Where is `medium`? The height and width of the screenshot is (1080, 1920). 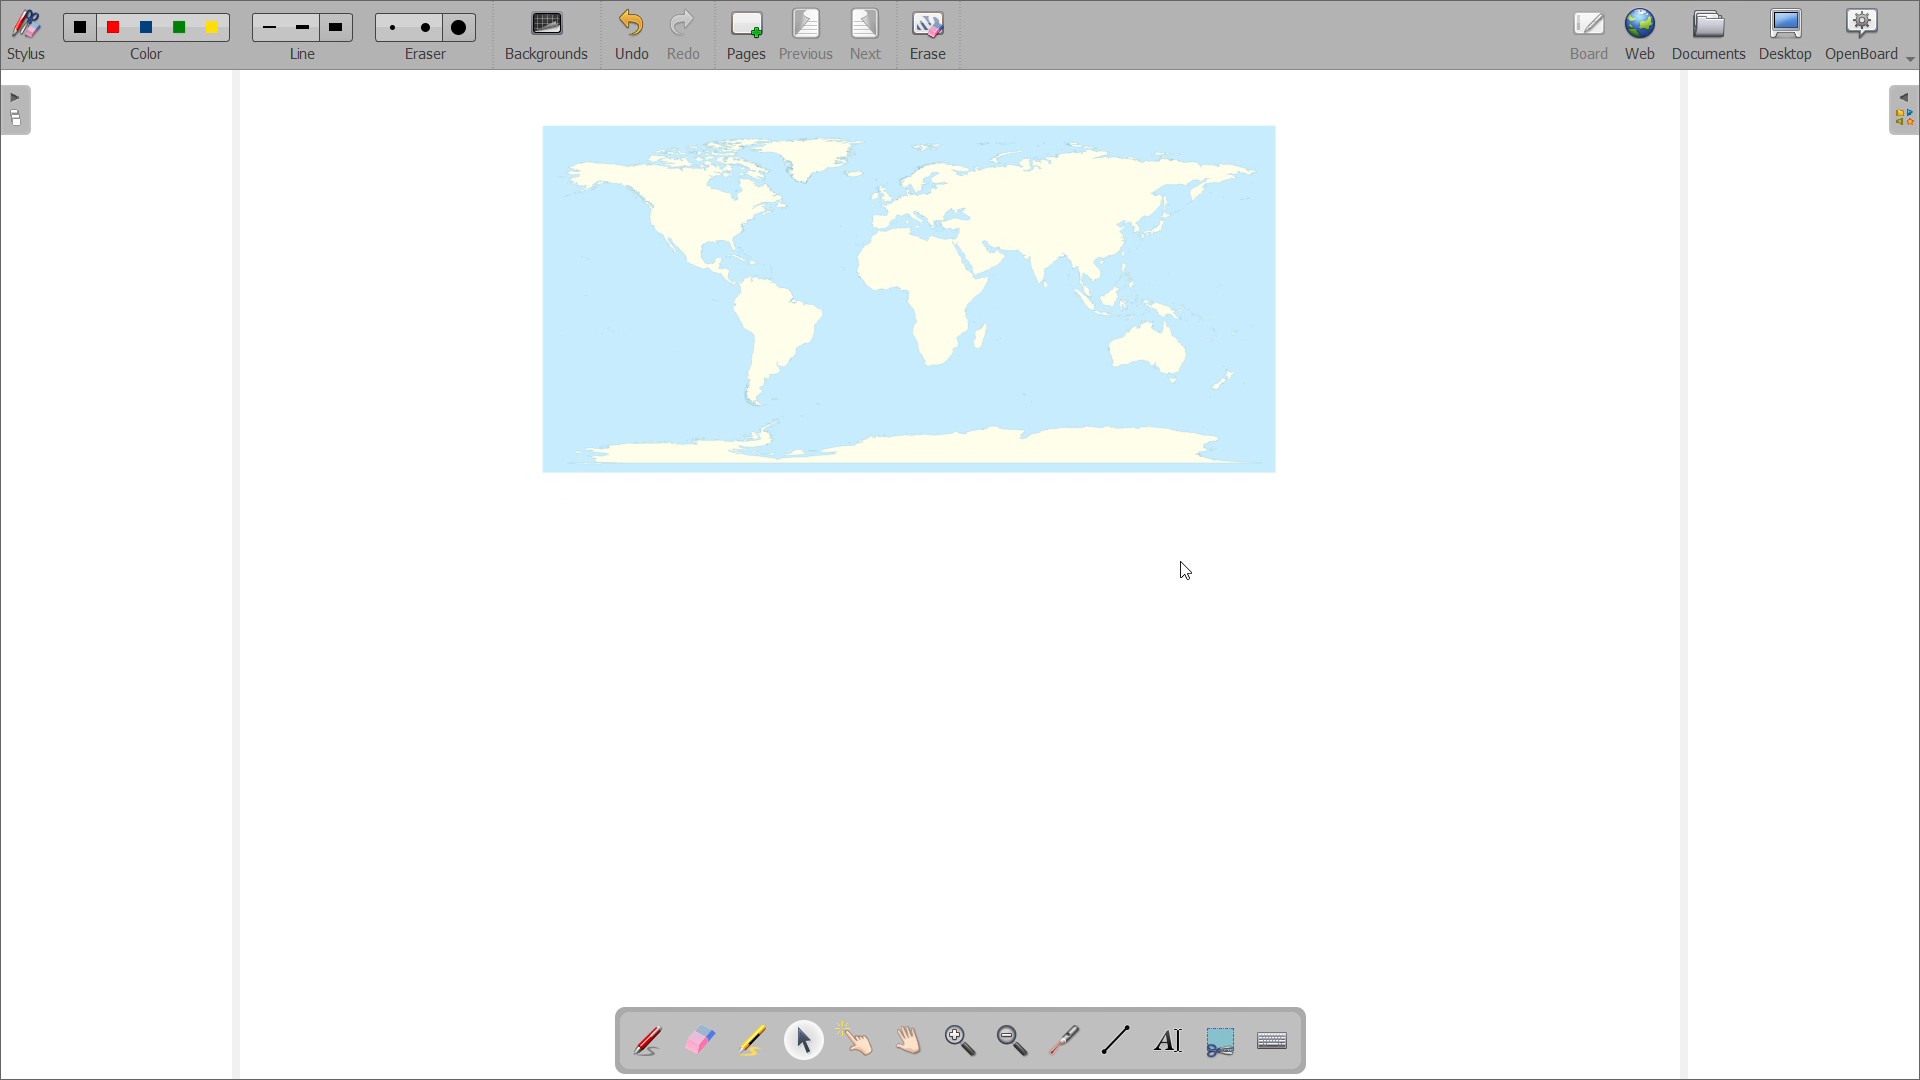 medium is located at coordinates (428, 28).